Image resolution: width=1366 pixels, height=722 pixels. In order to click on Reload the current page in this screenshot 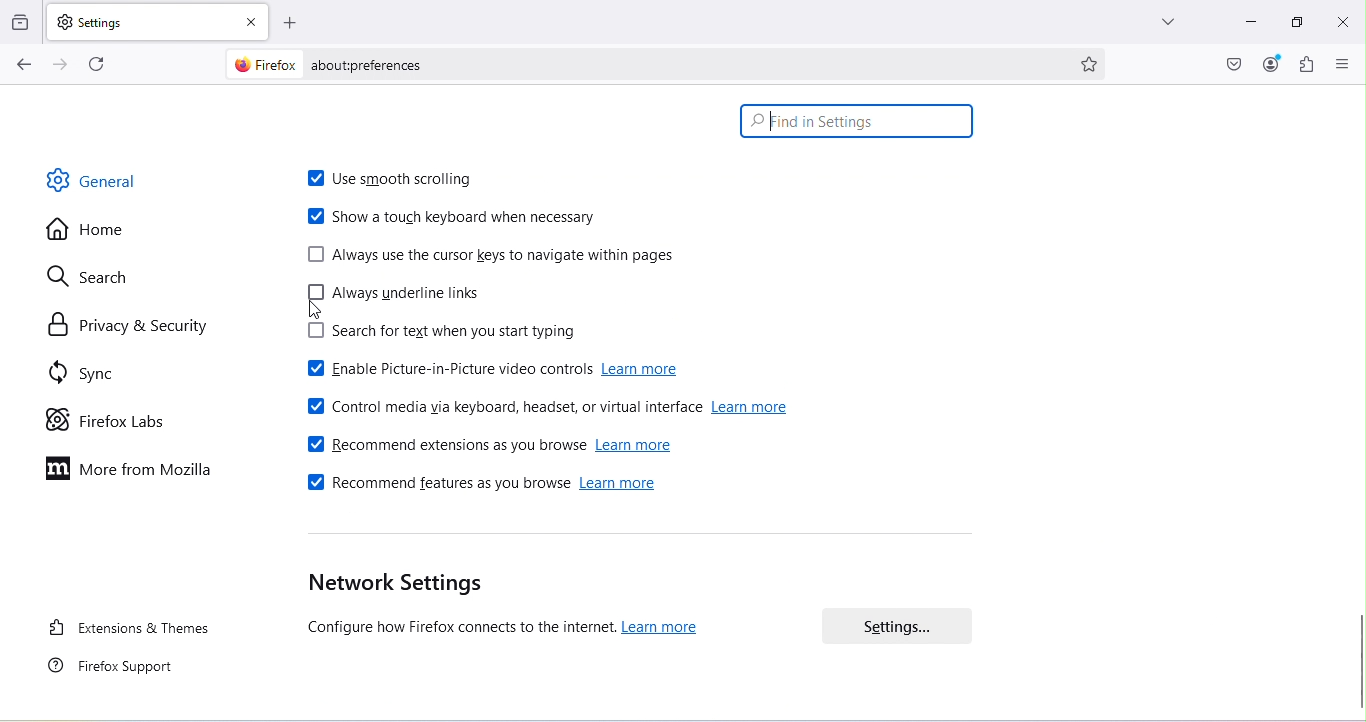, I will do `click(96, 65)`.